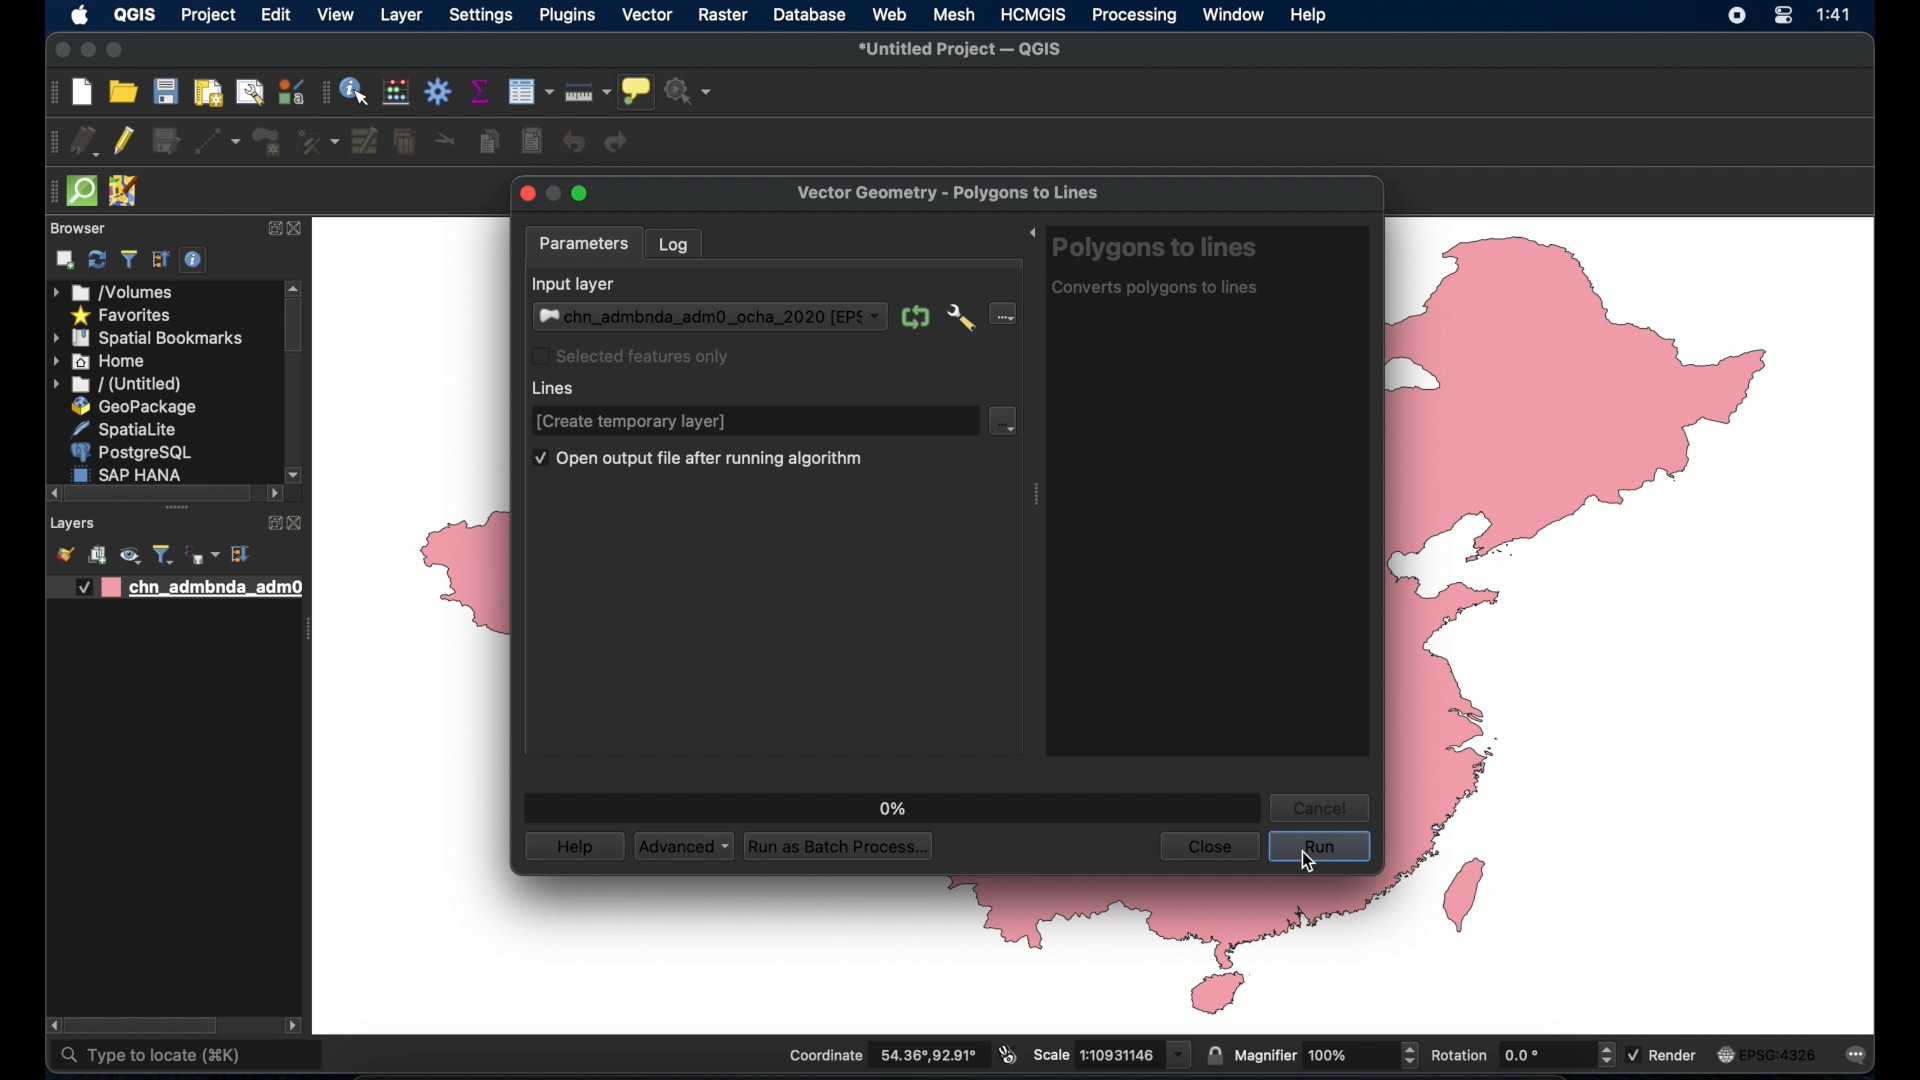 The width and height of the screenshot is (1920, 1080). What do you see at coordinates (631, 422) in the screenshot?
I see `[create temporary layer]` at bounding box center [631, 422].